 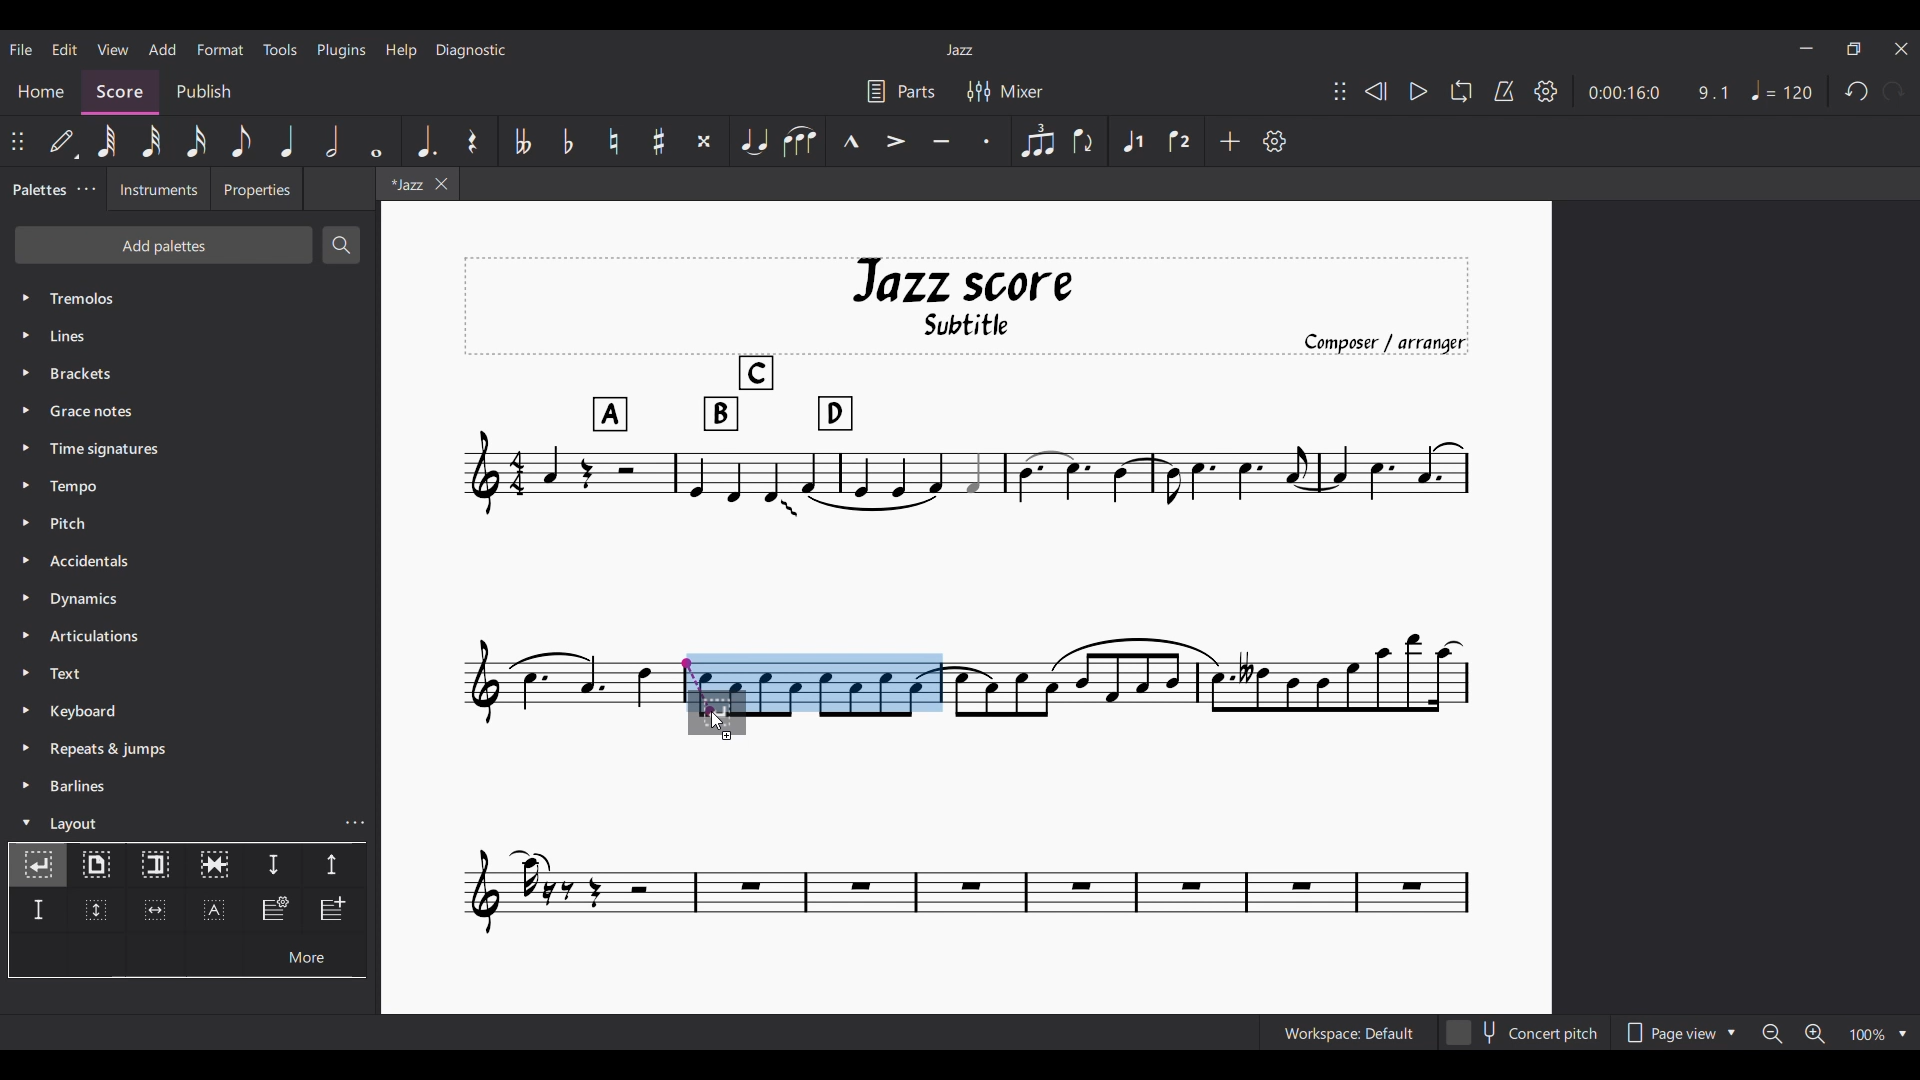 What do you see at coordinates (732, 710) in the screenshot?
I see `Preview of addition` at bounding box center [732, 710].